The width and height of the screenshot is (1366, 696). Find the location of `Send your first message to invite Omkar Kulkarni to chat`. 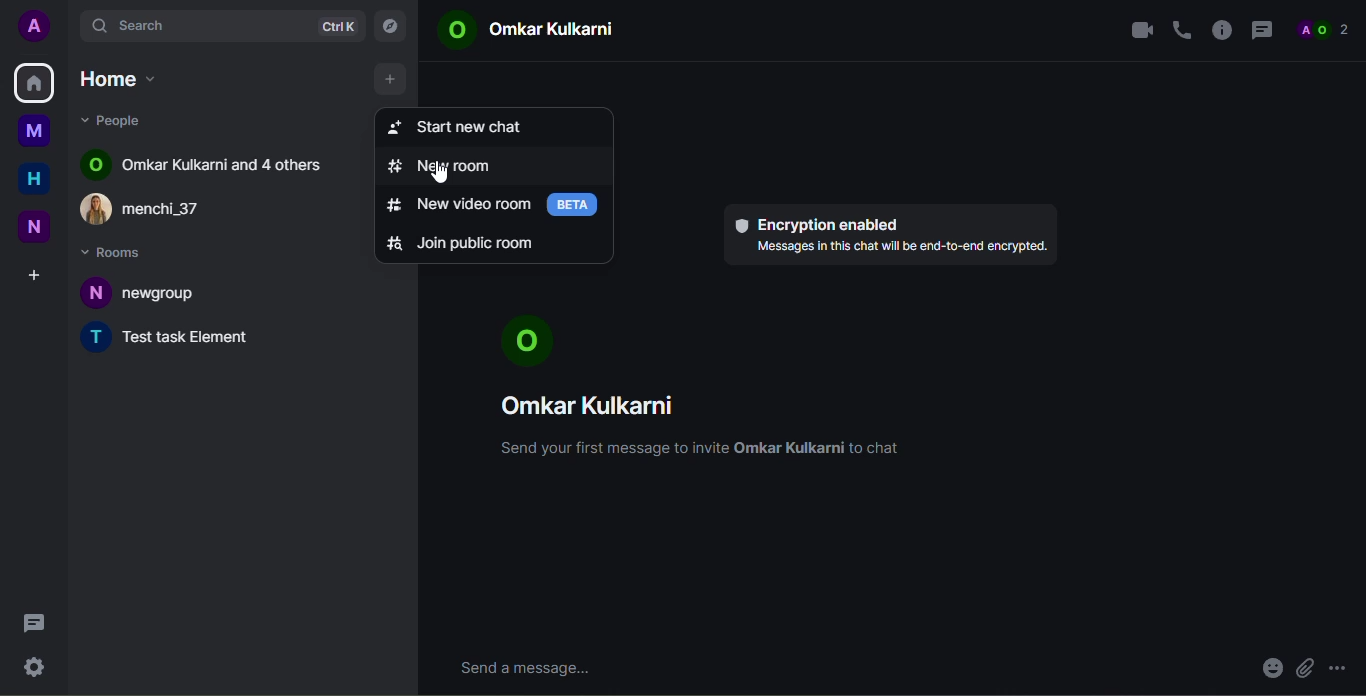

Send your first message to invite Omkar Kulkarni to chat is located at coordinates (712, 452).